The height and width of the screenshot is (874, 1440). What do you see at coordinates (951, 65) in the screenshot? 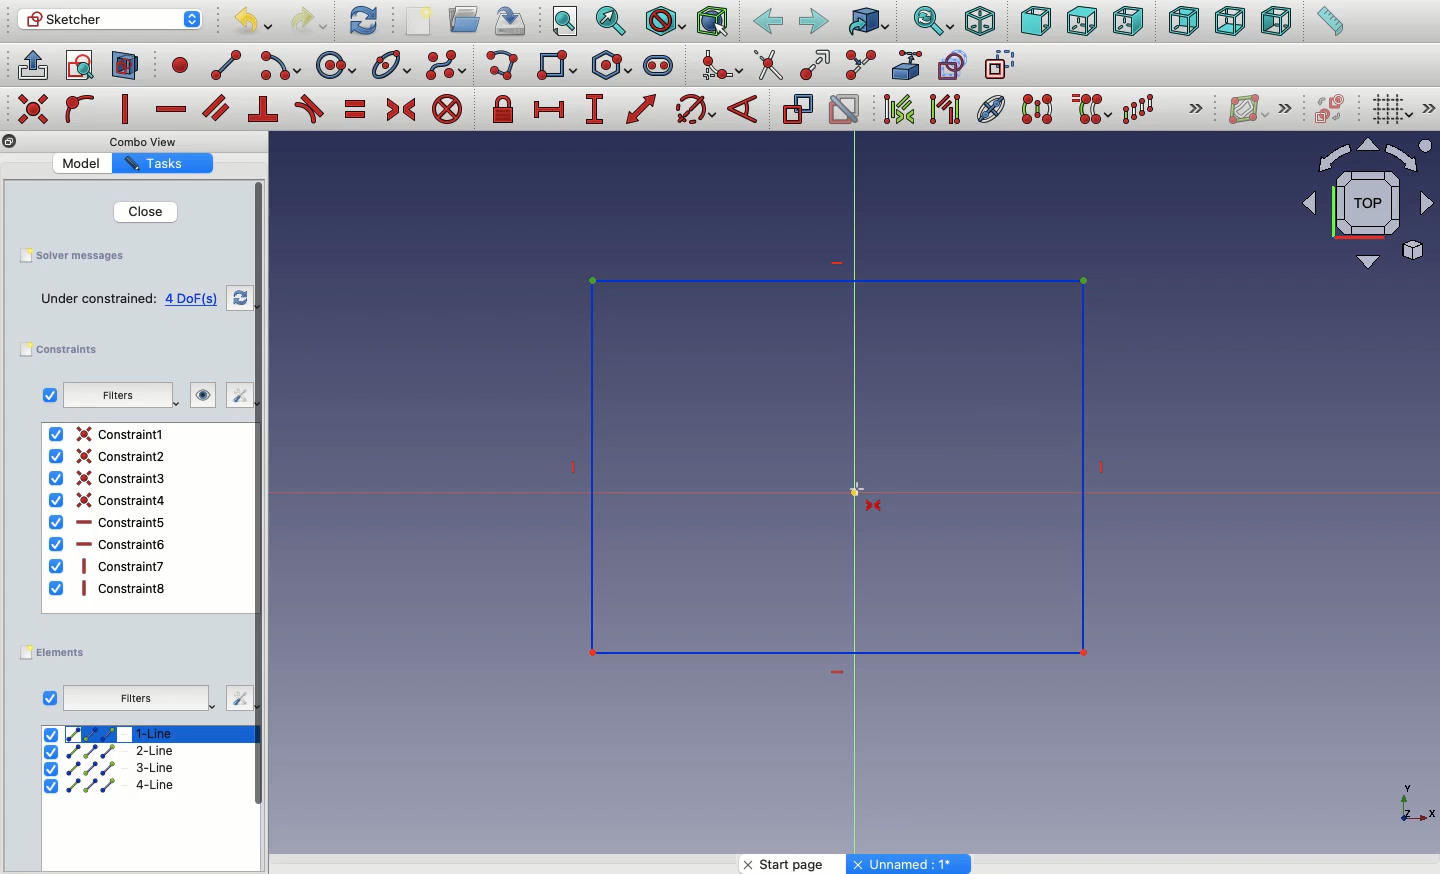
I see `Carbon copy` at bounding box center [951, 65].